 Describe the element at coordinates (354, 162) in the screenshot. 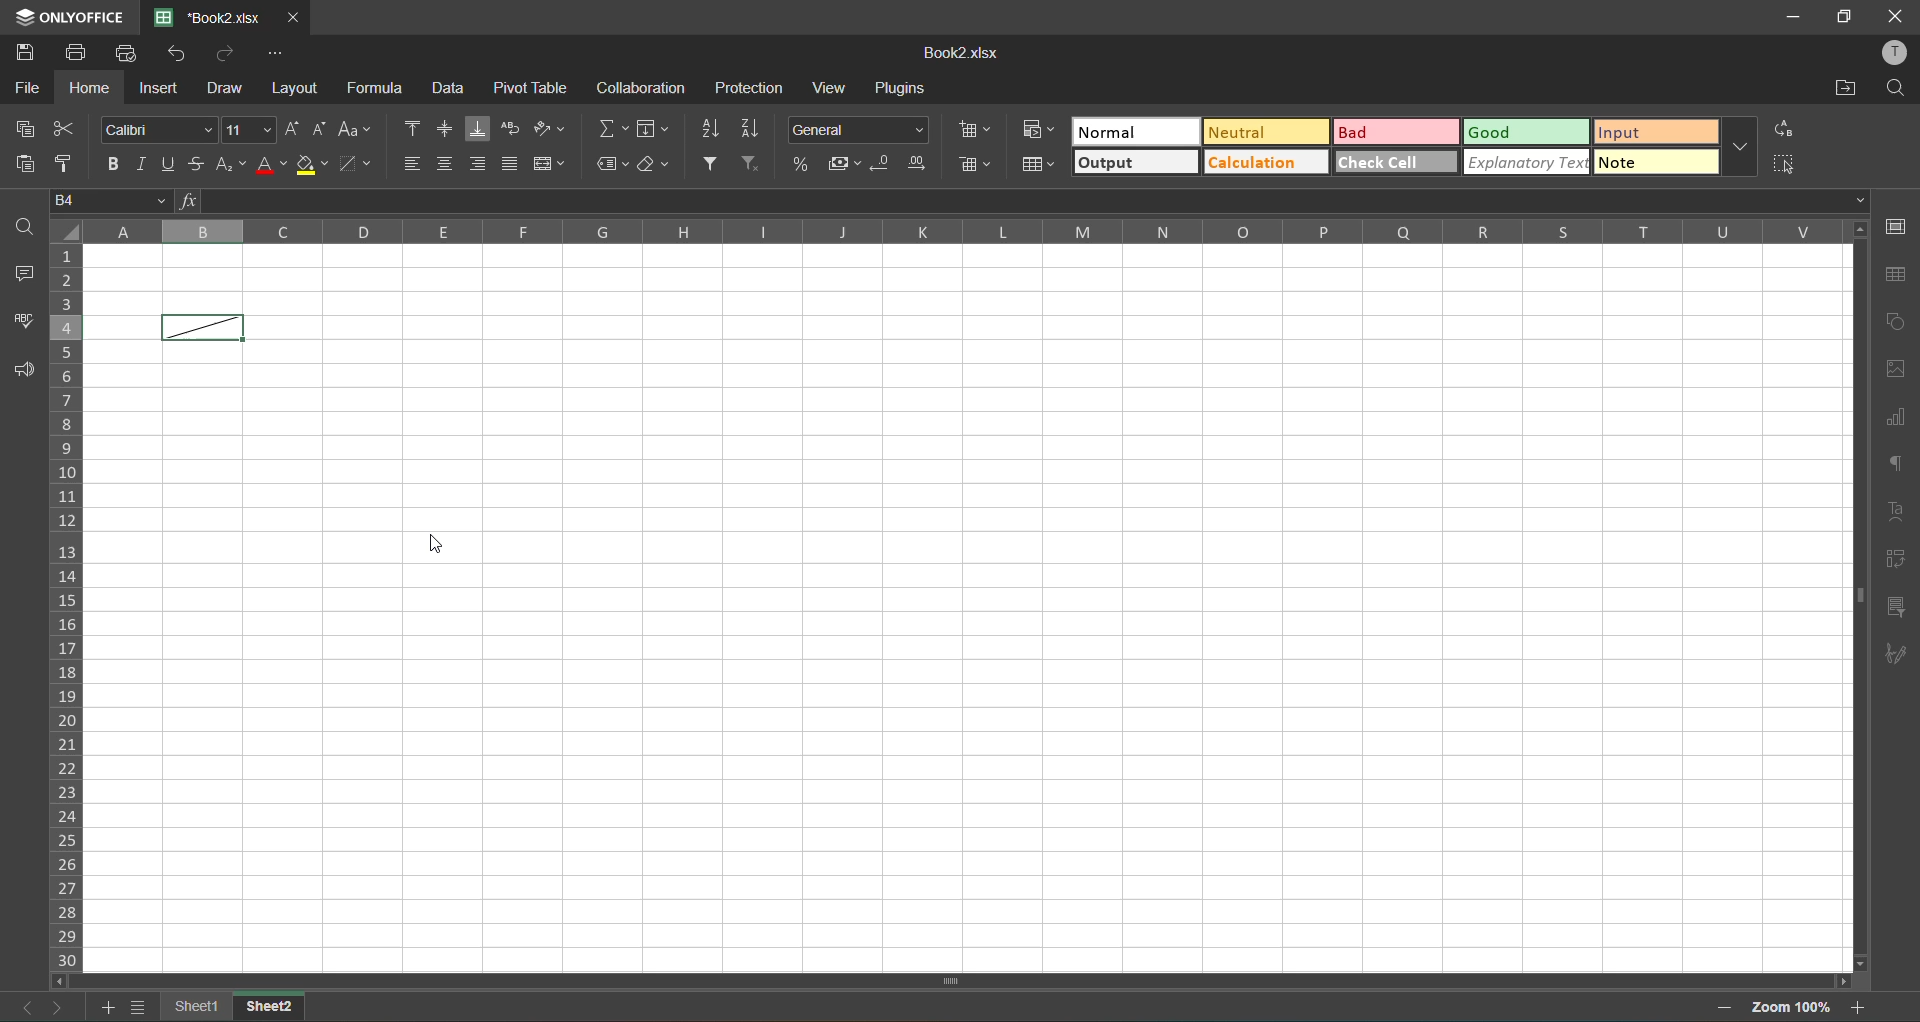

I see `borders` at that location.